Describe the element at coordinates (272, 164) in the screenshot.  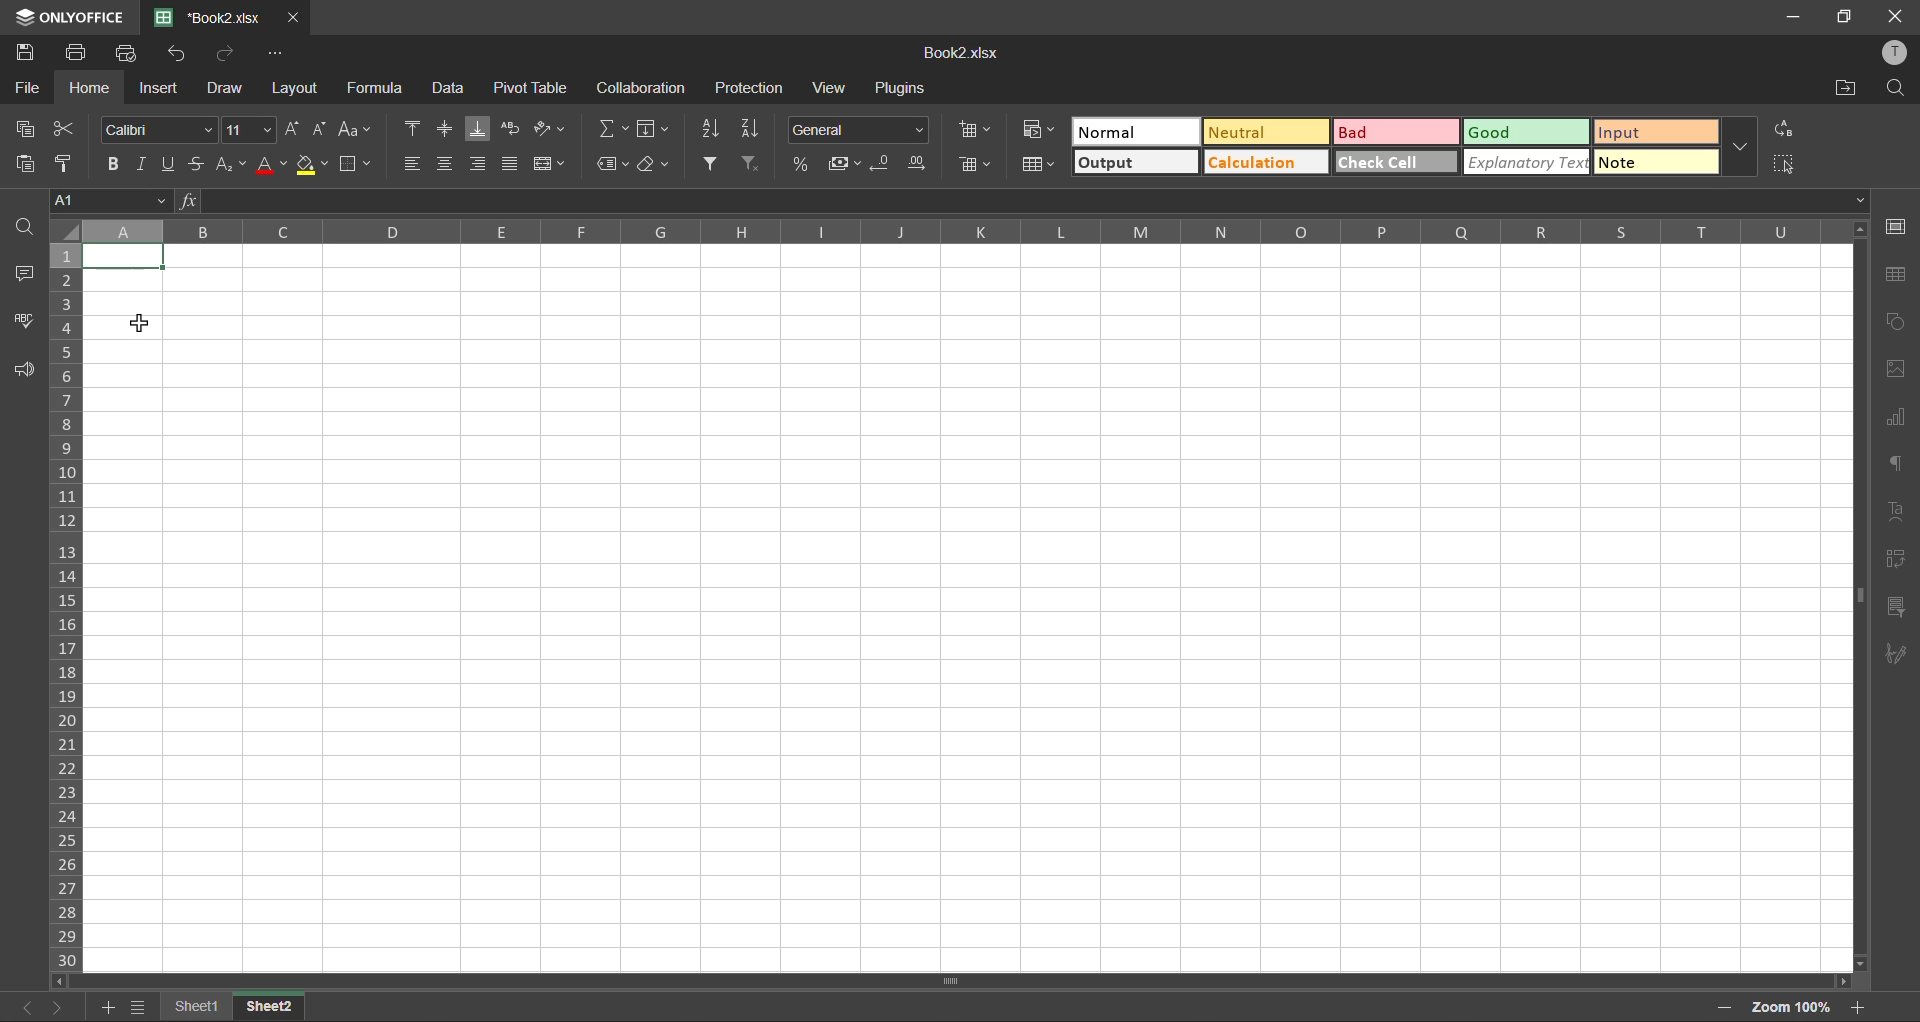
I see `font color` at that location.